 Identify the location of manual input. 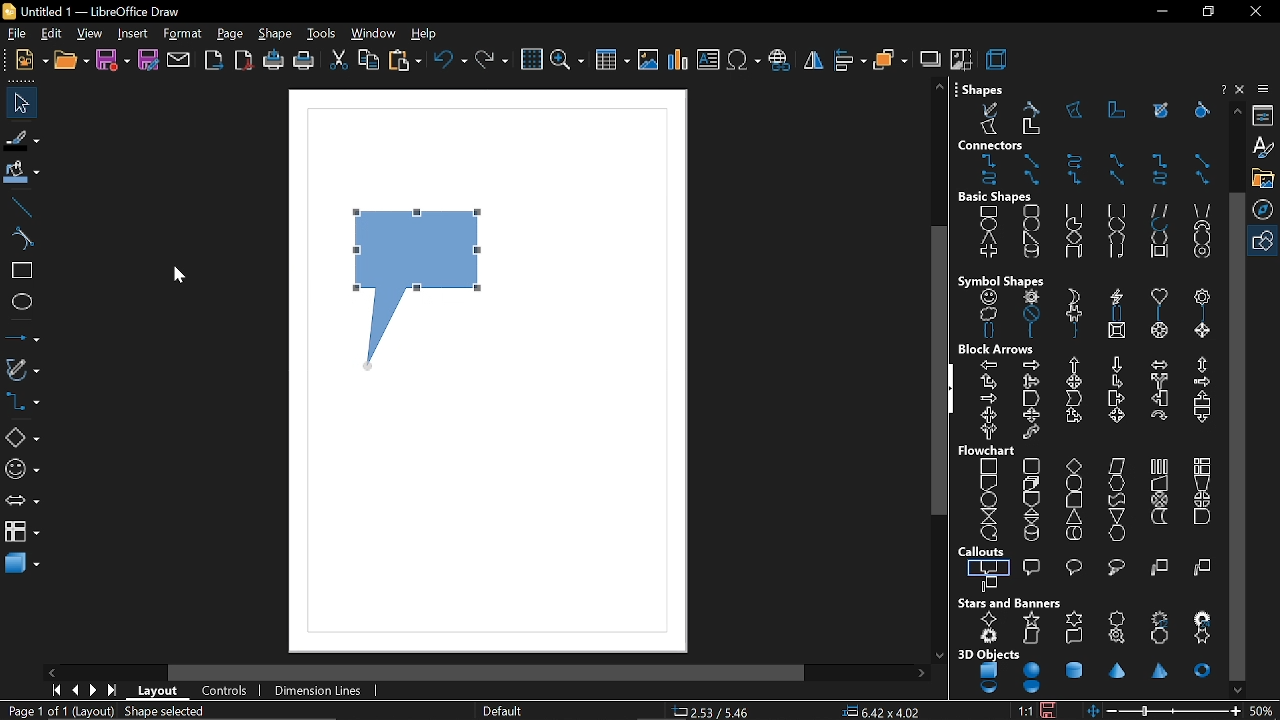
(1159, 483).